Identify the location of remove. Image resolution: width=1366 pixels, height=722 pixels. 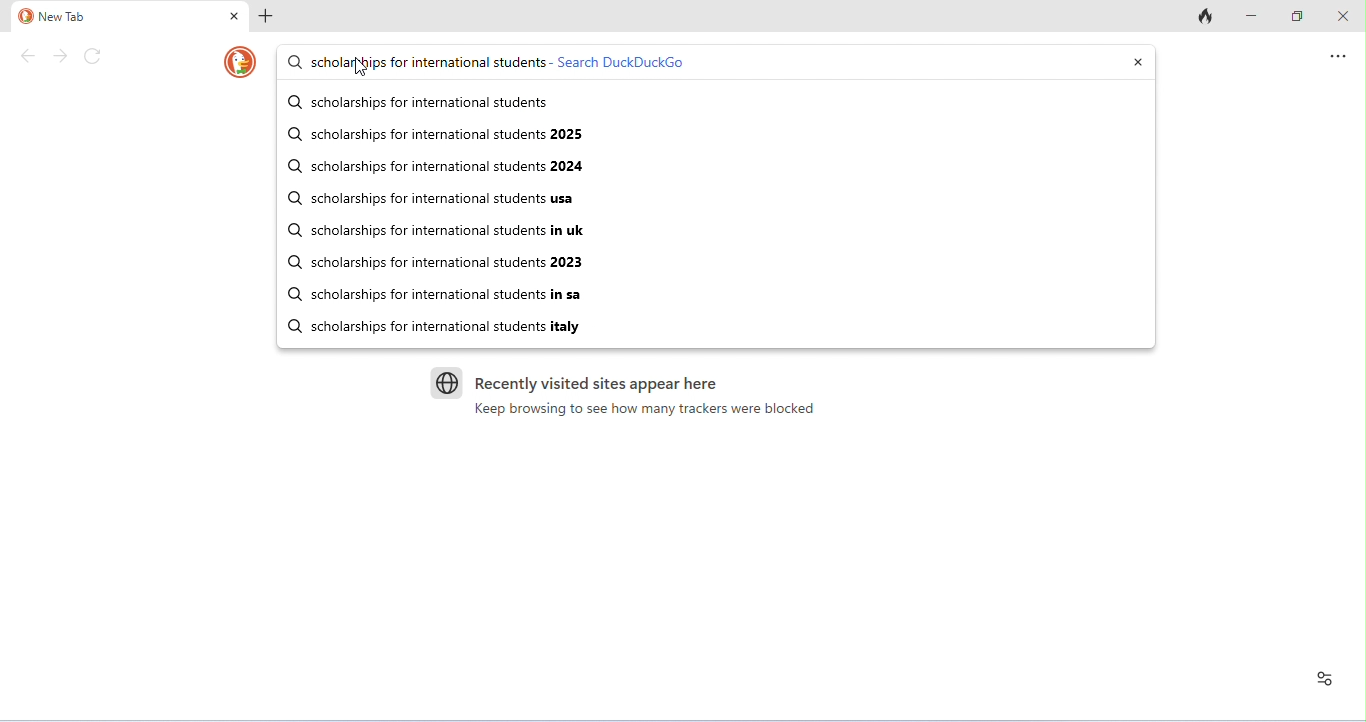
(1135, 61).